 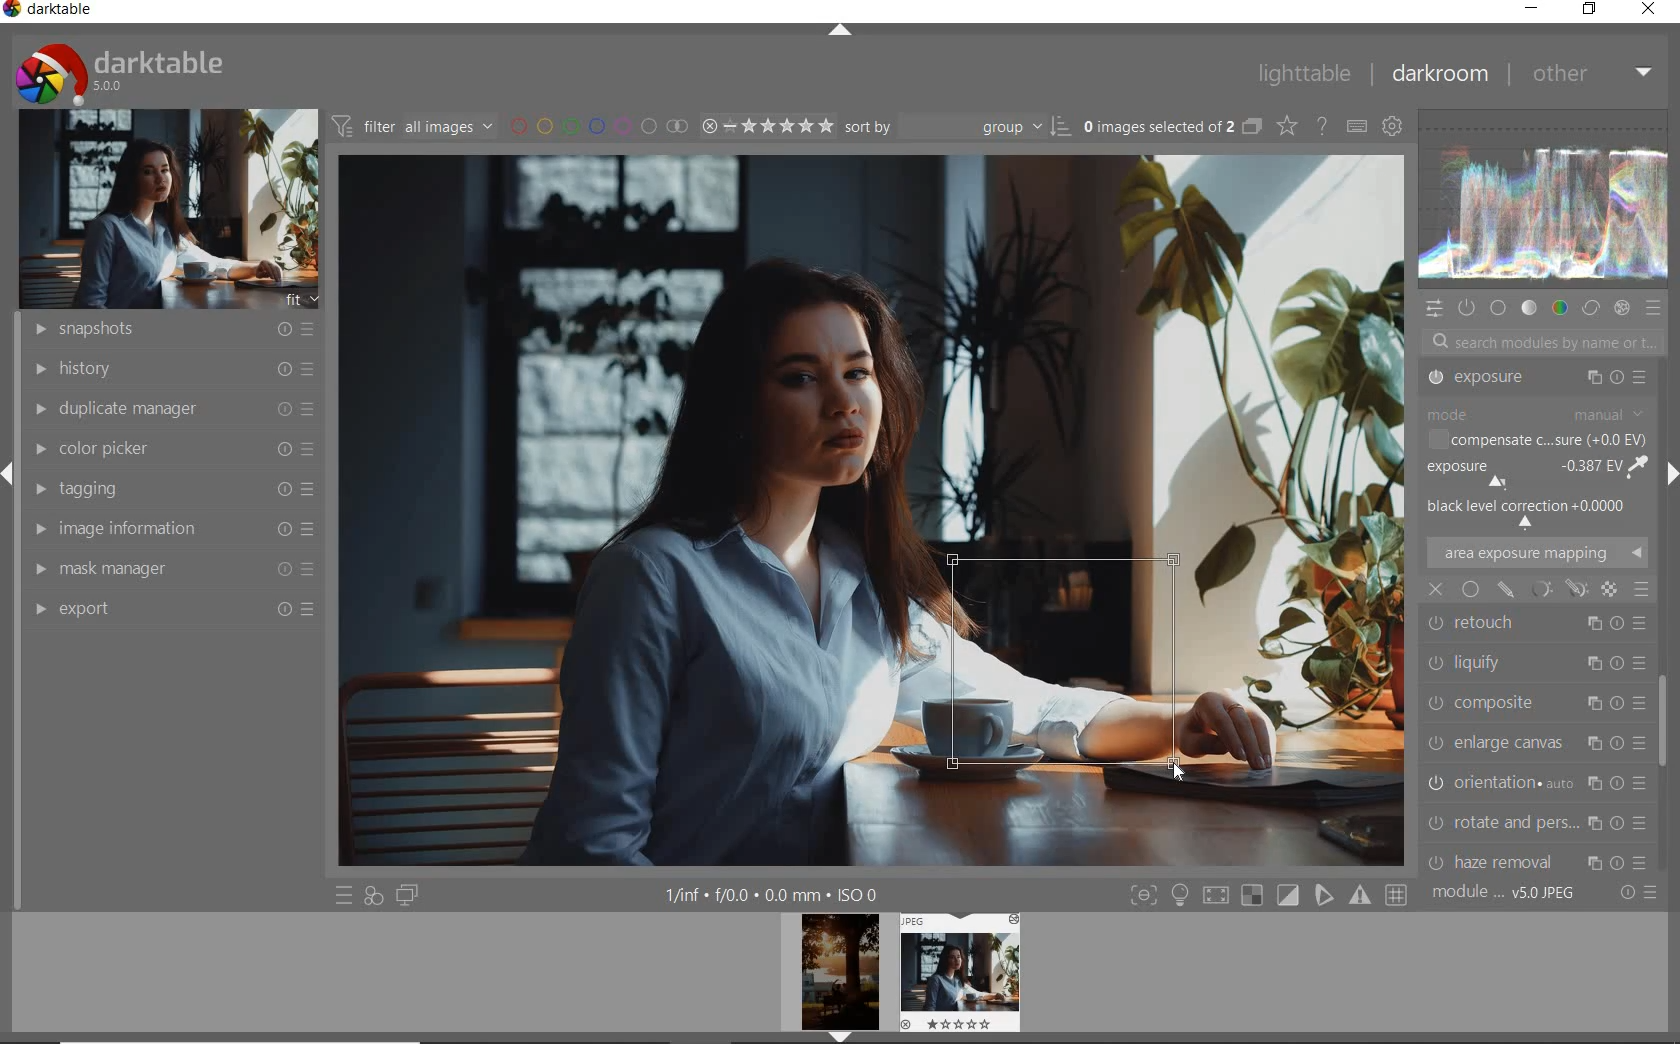 What do you see at coordinates (170, 568) in the screenshot?
I see `MASK MANAGER` at bounding box center [170, 568].